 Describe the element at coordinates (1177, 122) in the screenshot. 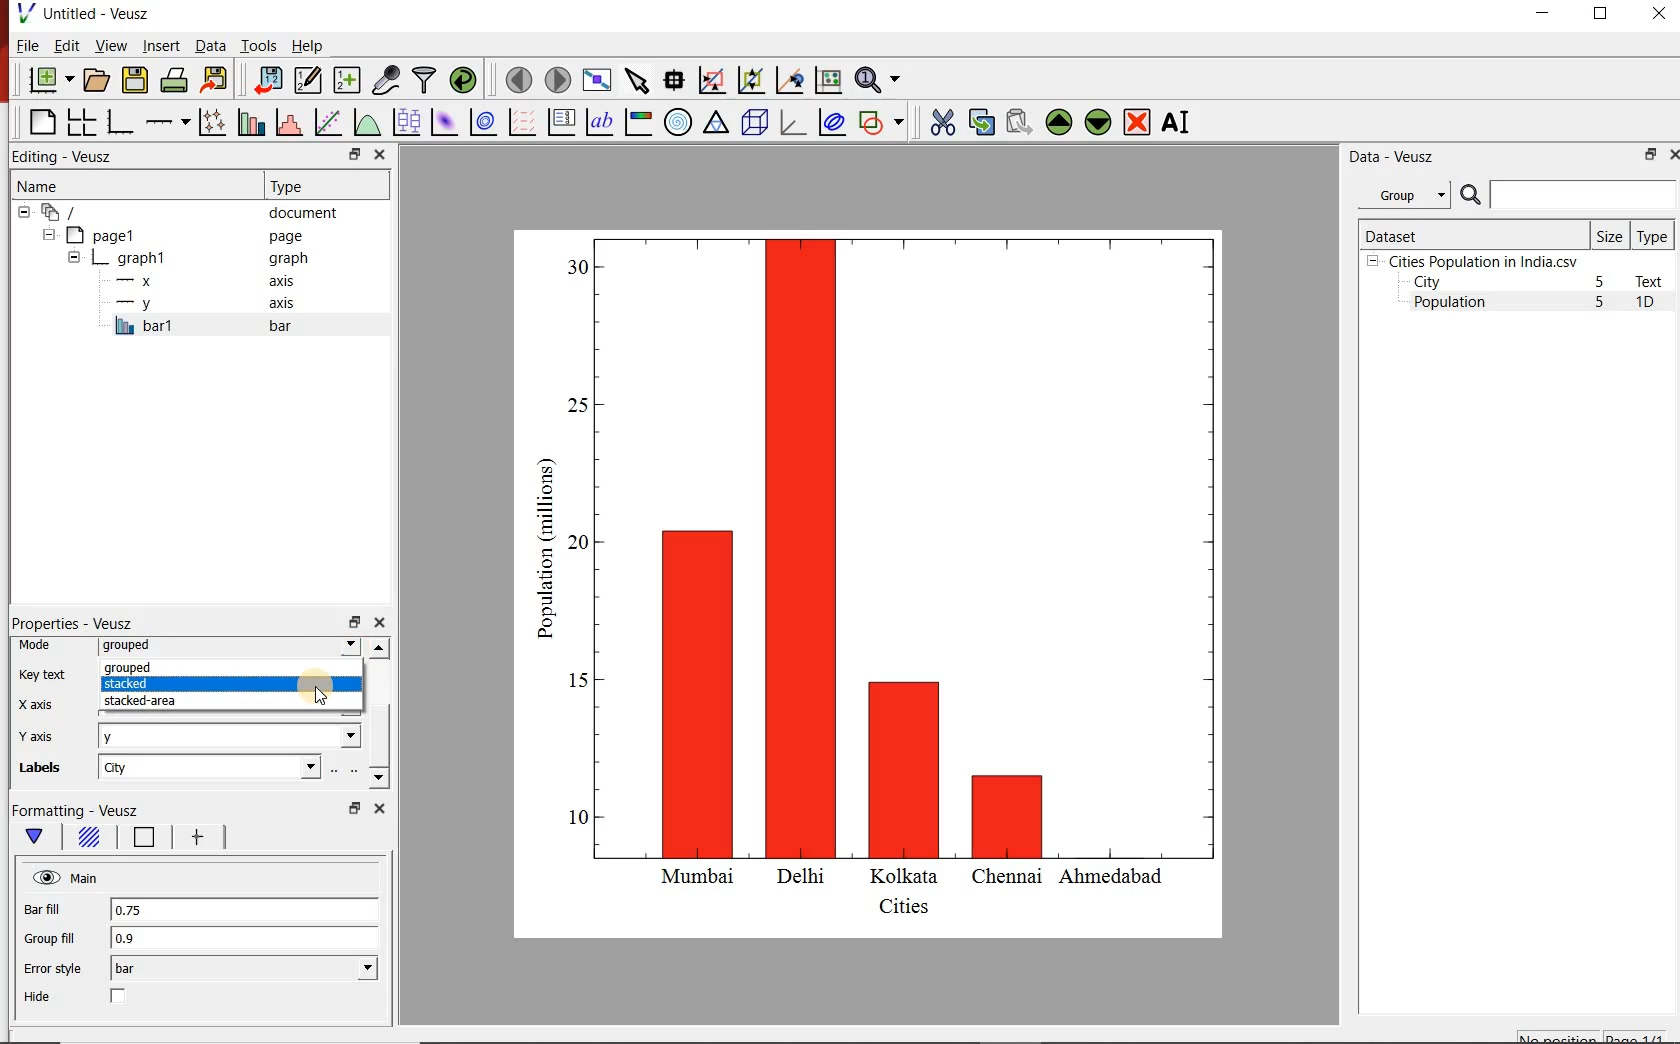

I see `renames the selected widget` at that location.